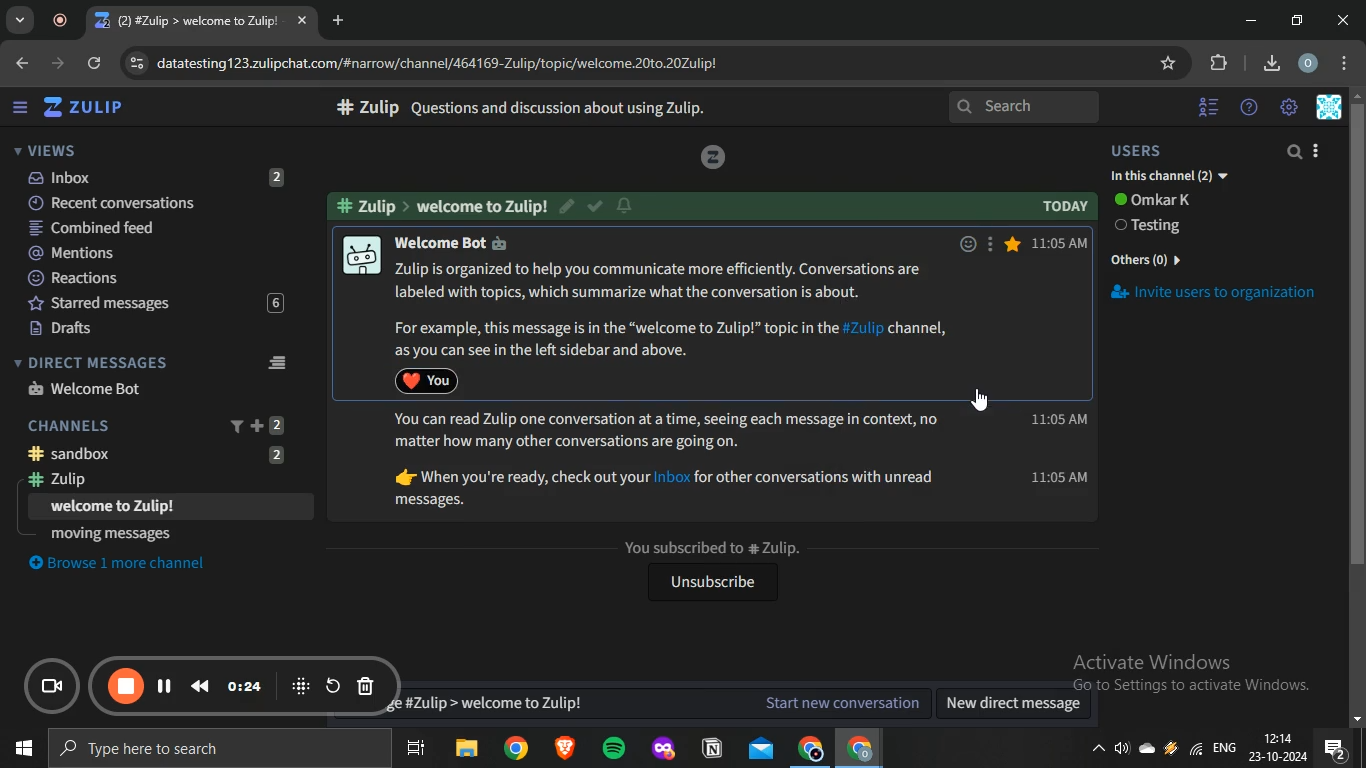  Describe the element at coordinates (341, 20) in the screenshot. I see `new tab` at that location.